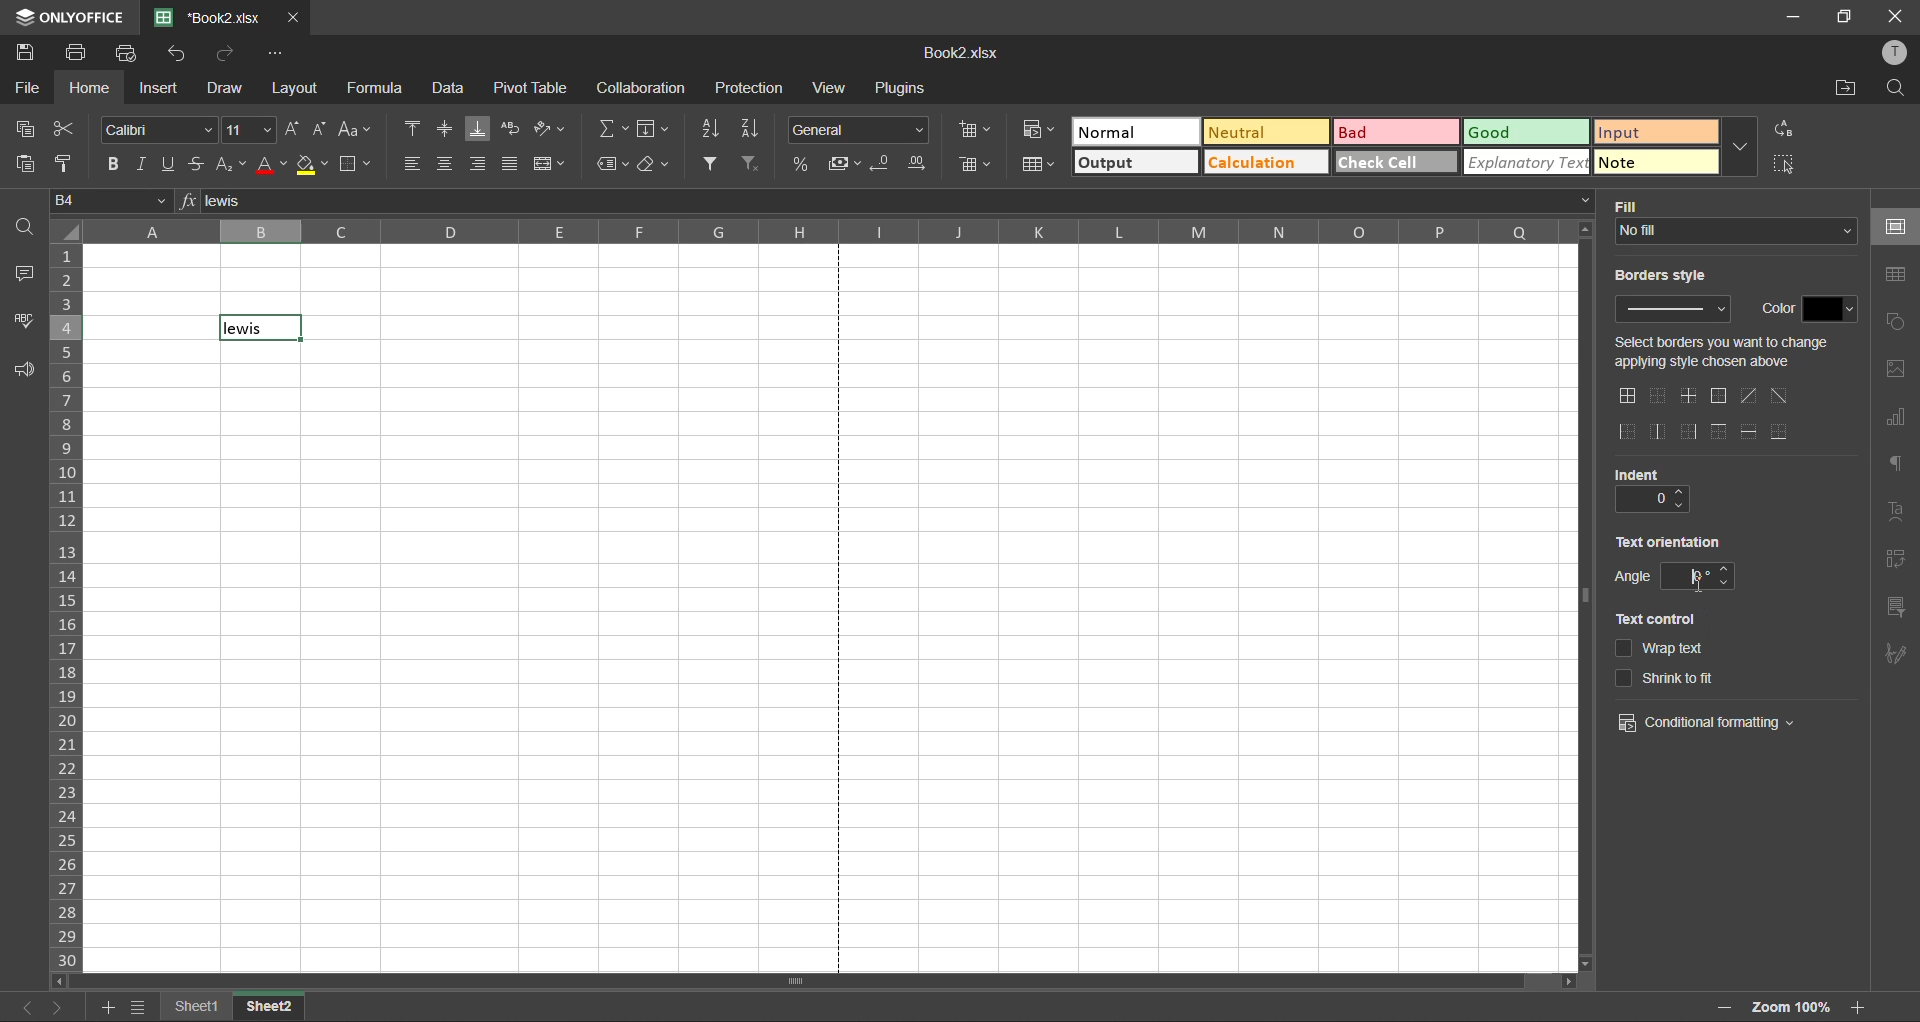 This screenshot has width=1920, height=1022. Describe the element at coordinates (1863, 1006) in the screenshot. I see `zoom in` at that location.